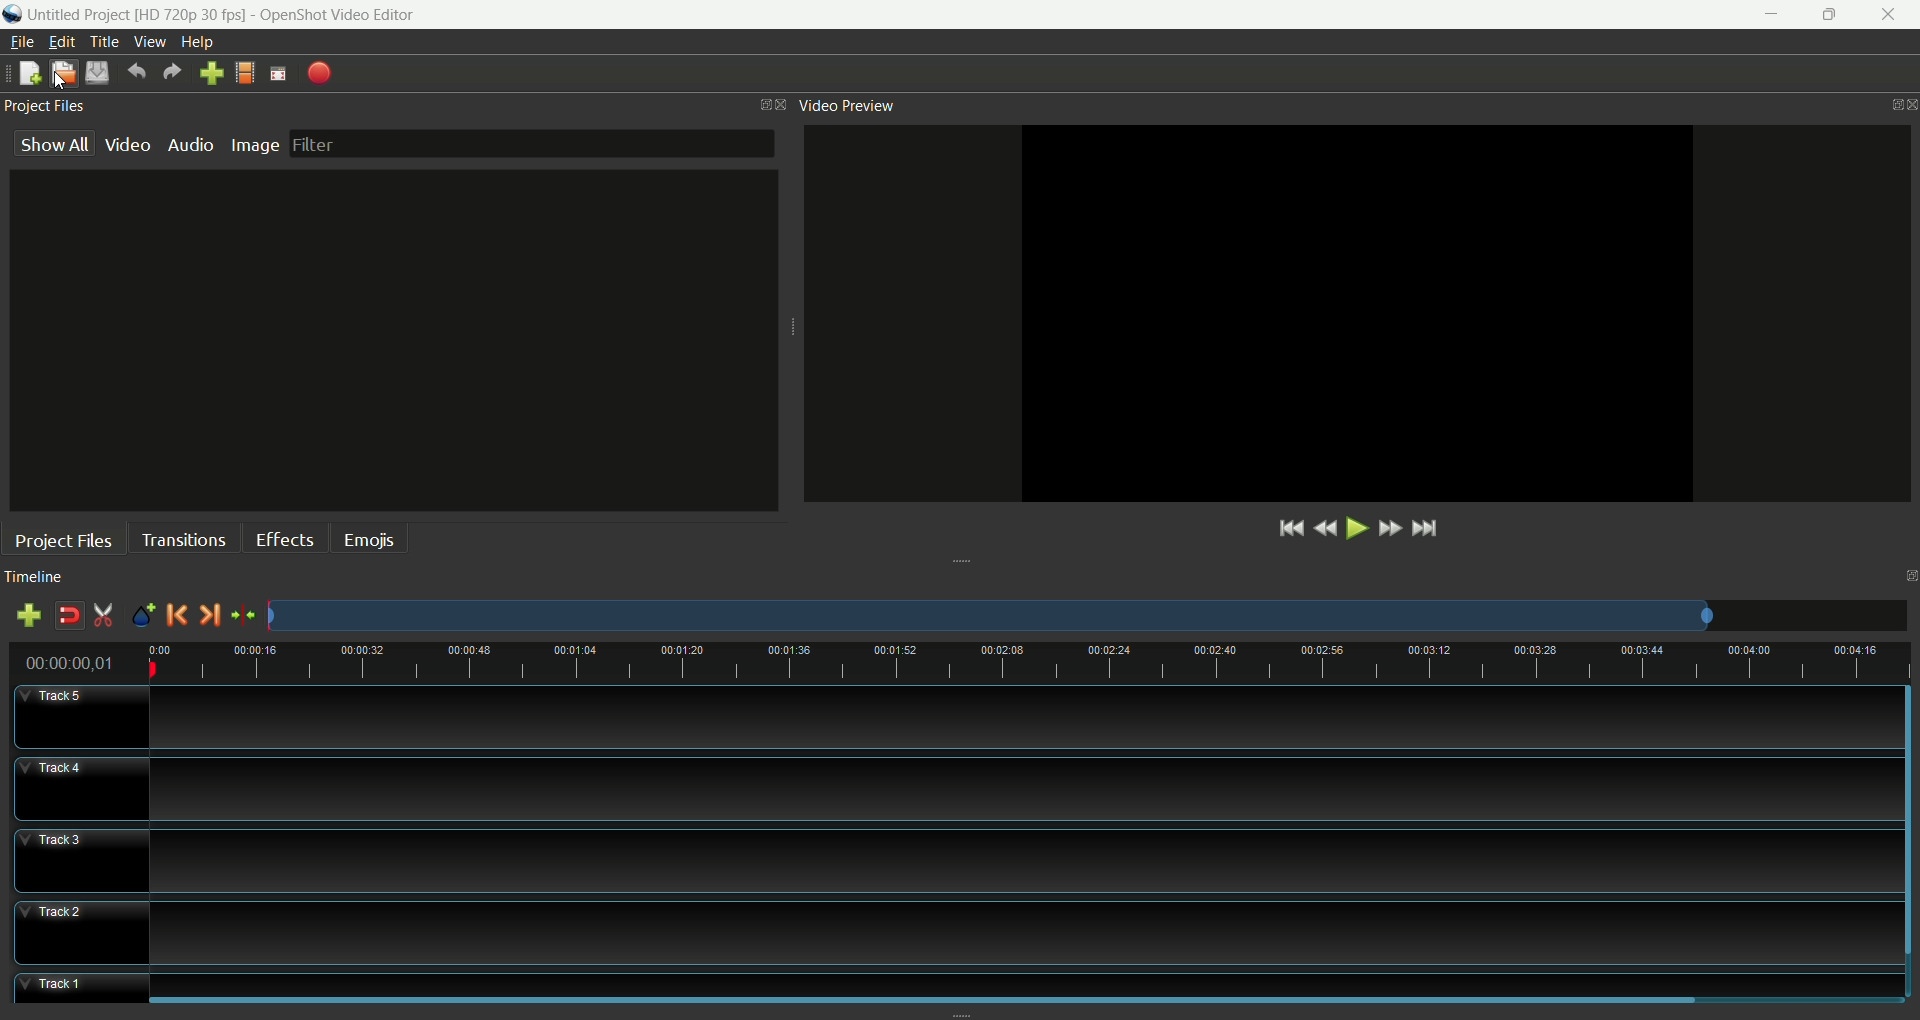 The width and height of the screenshot is (1920, 1020). Describe the element at coordinates (257, 146) in the screenshot. I see `image` at that location.